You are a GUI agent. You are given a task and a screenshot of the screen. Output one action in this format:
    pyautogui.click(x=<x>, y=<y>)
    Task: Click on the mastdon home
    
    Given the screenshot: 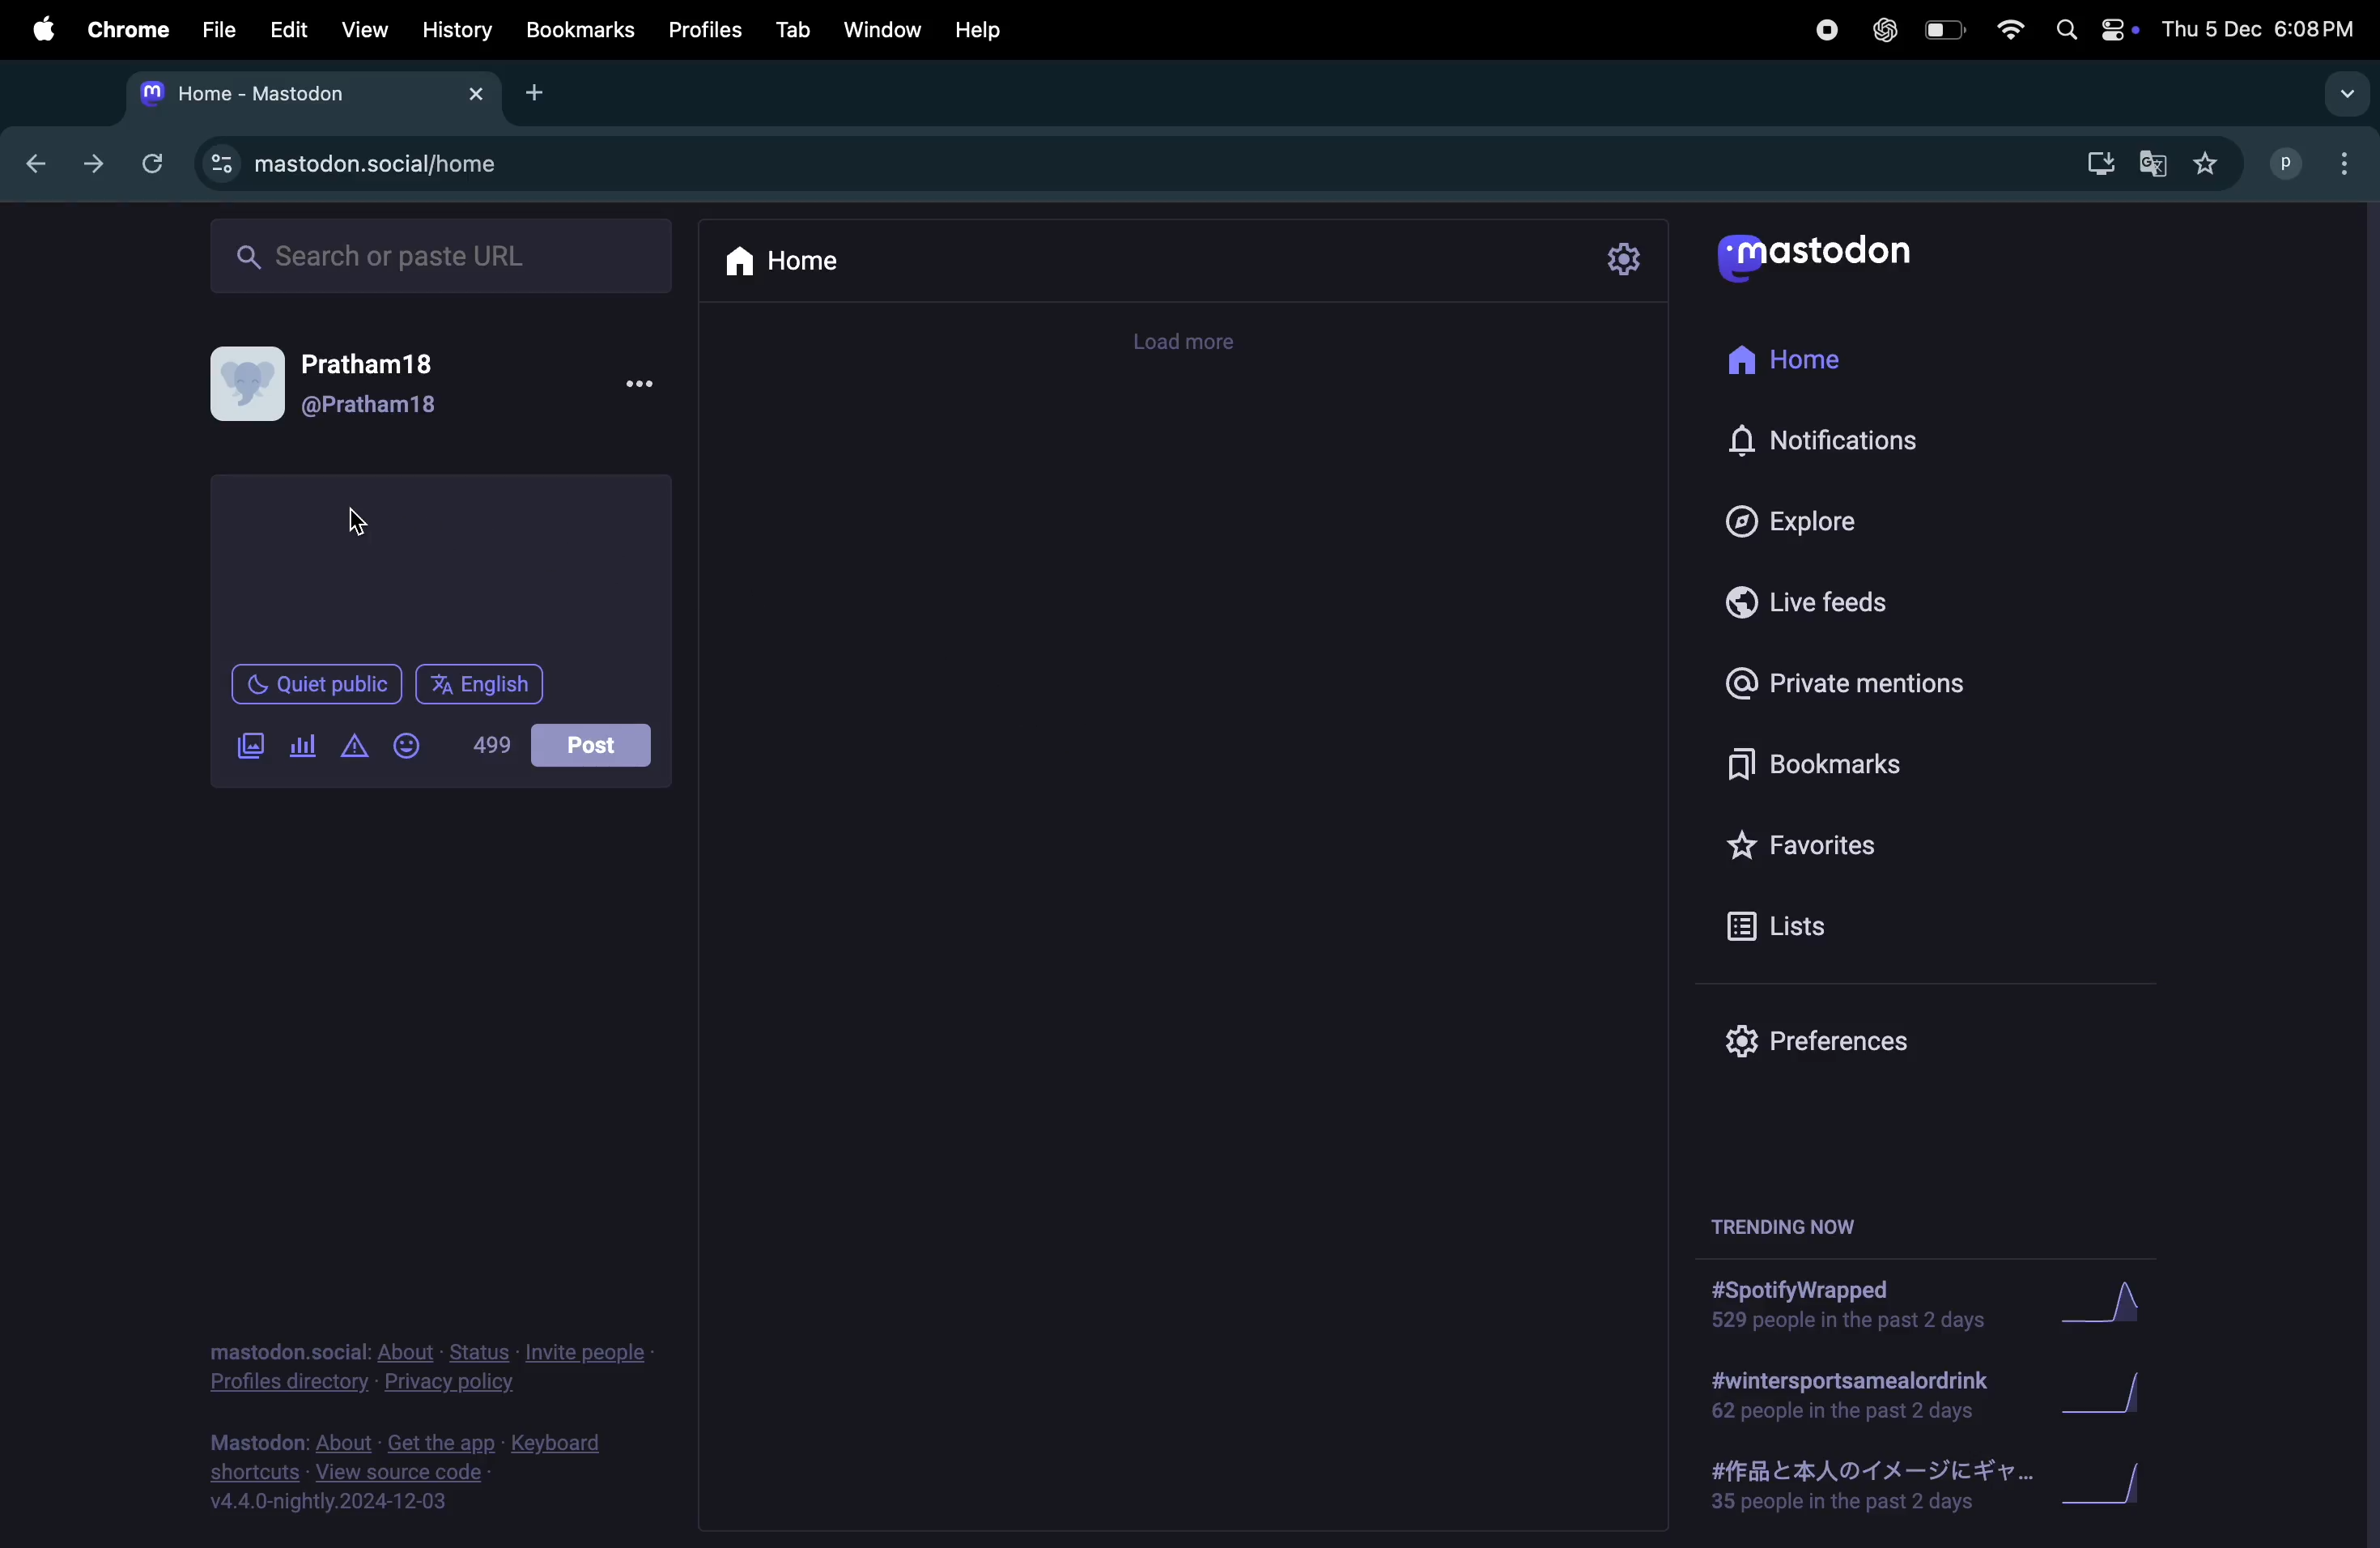 What is the action you would take?
    pyautogui.click(x=307, y=94)
    